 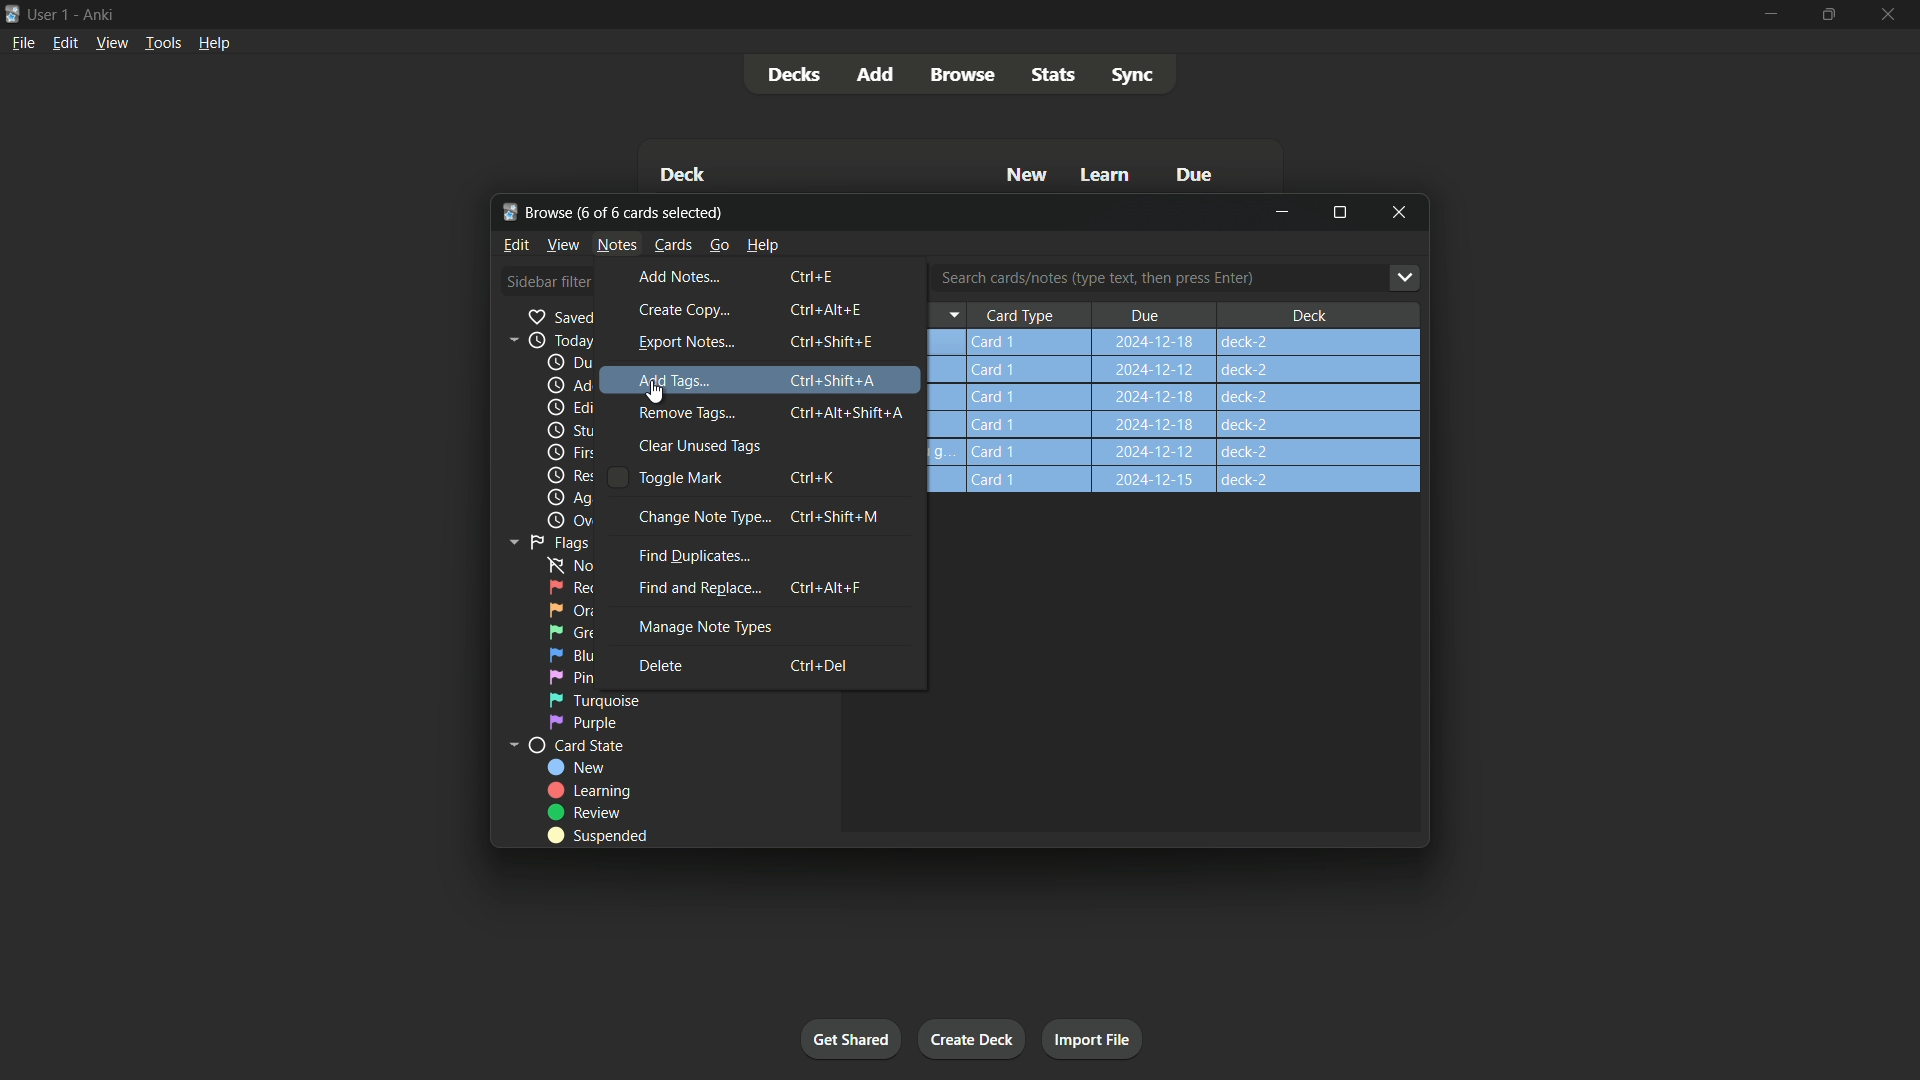 What do you see at coordinates (840, 411) in the screenshot?
I see `Ctrl + Alt + Shift + A` at bounding box center [840, 411].